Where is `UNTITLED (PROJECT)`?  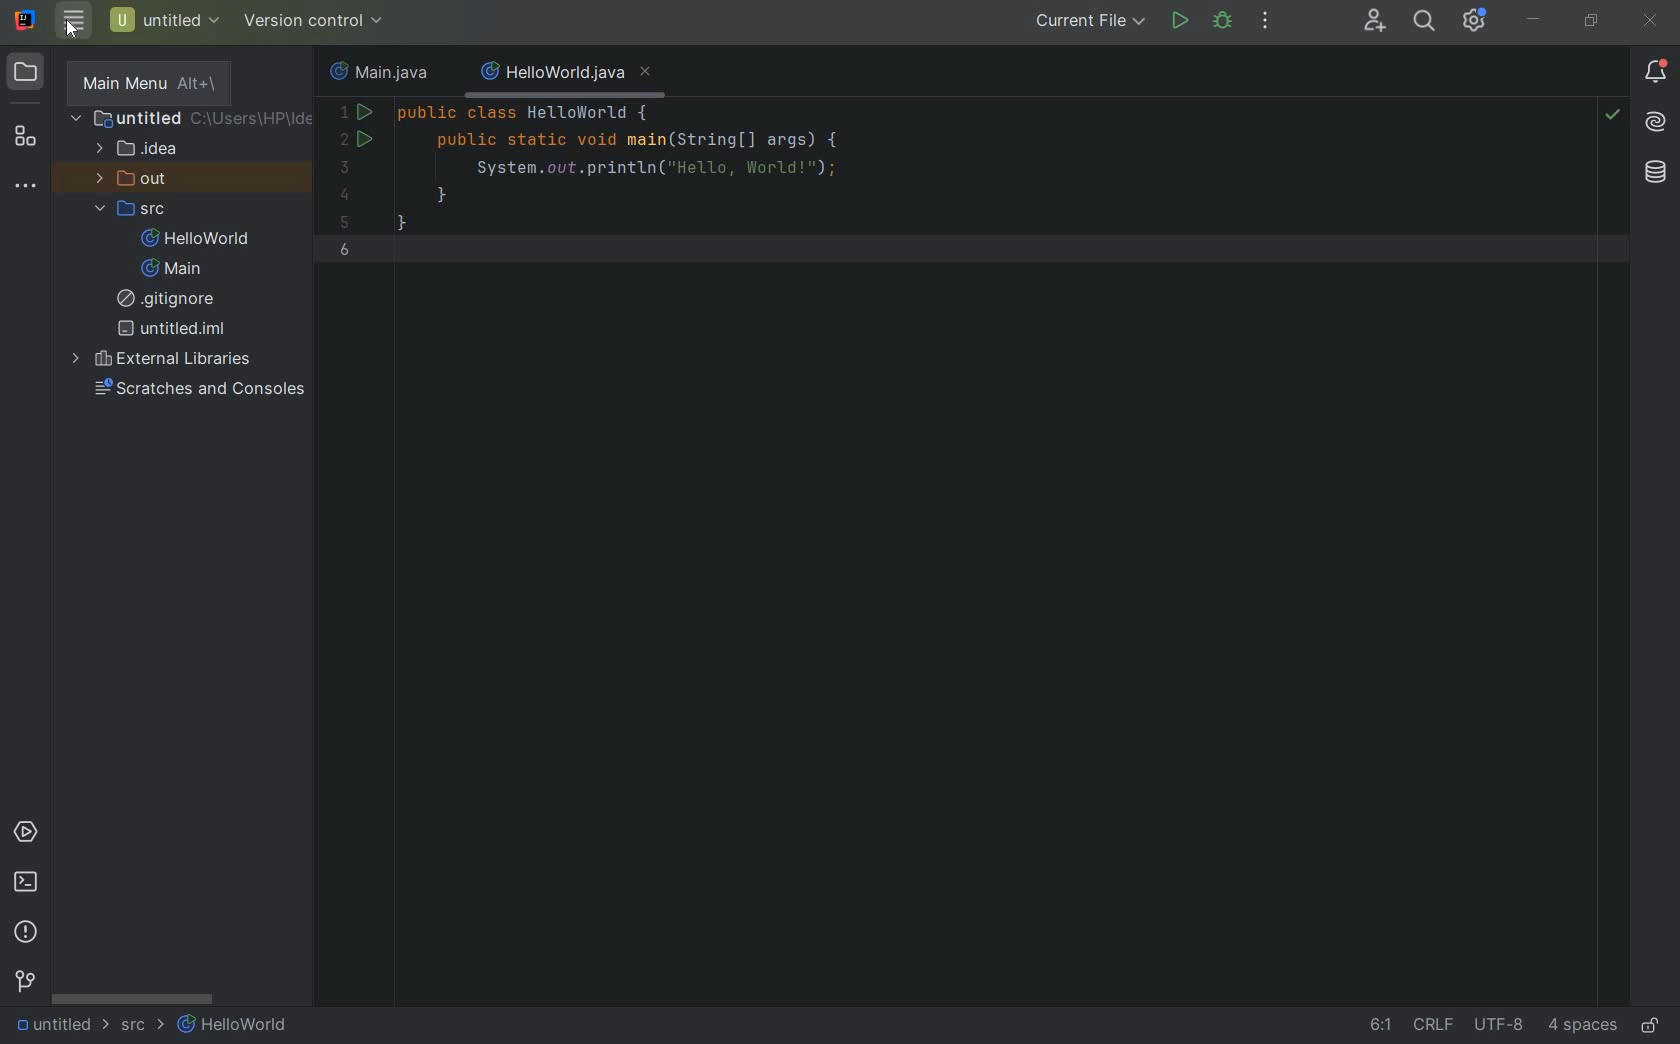
UNTITLED (PROJECT) is located at coordinates (192, 120).